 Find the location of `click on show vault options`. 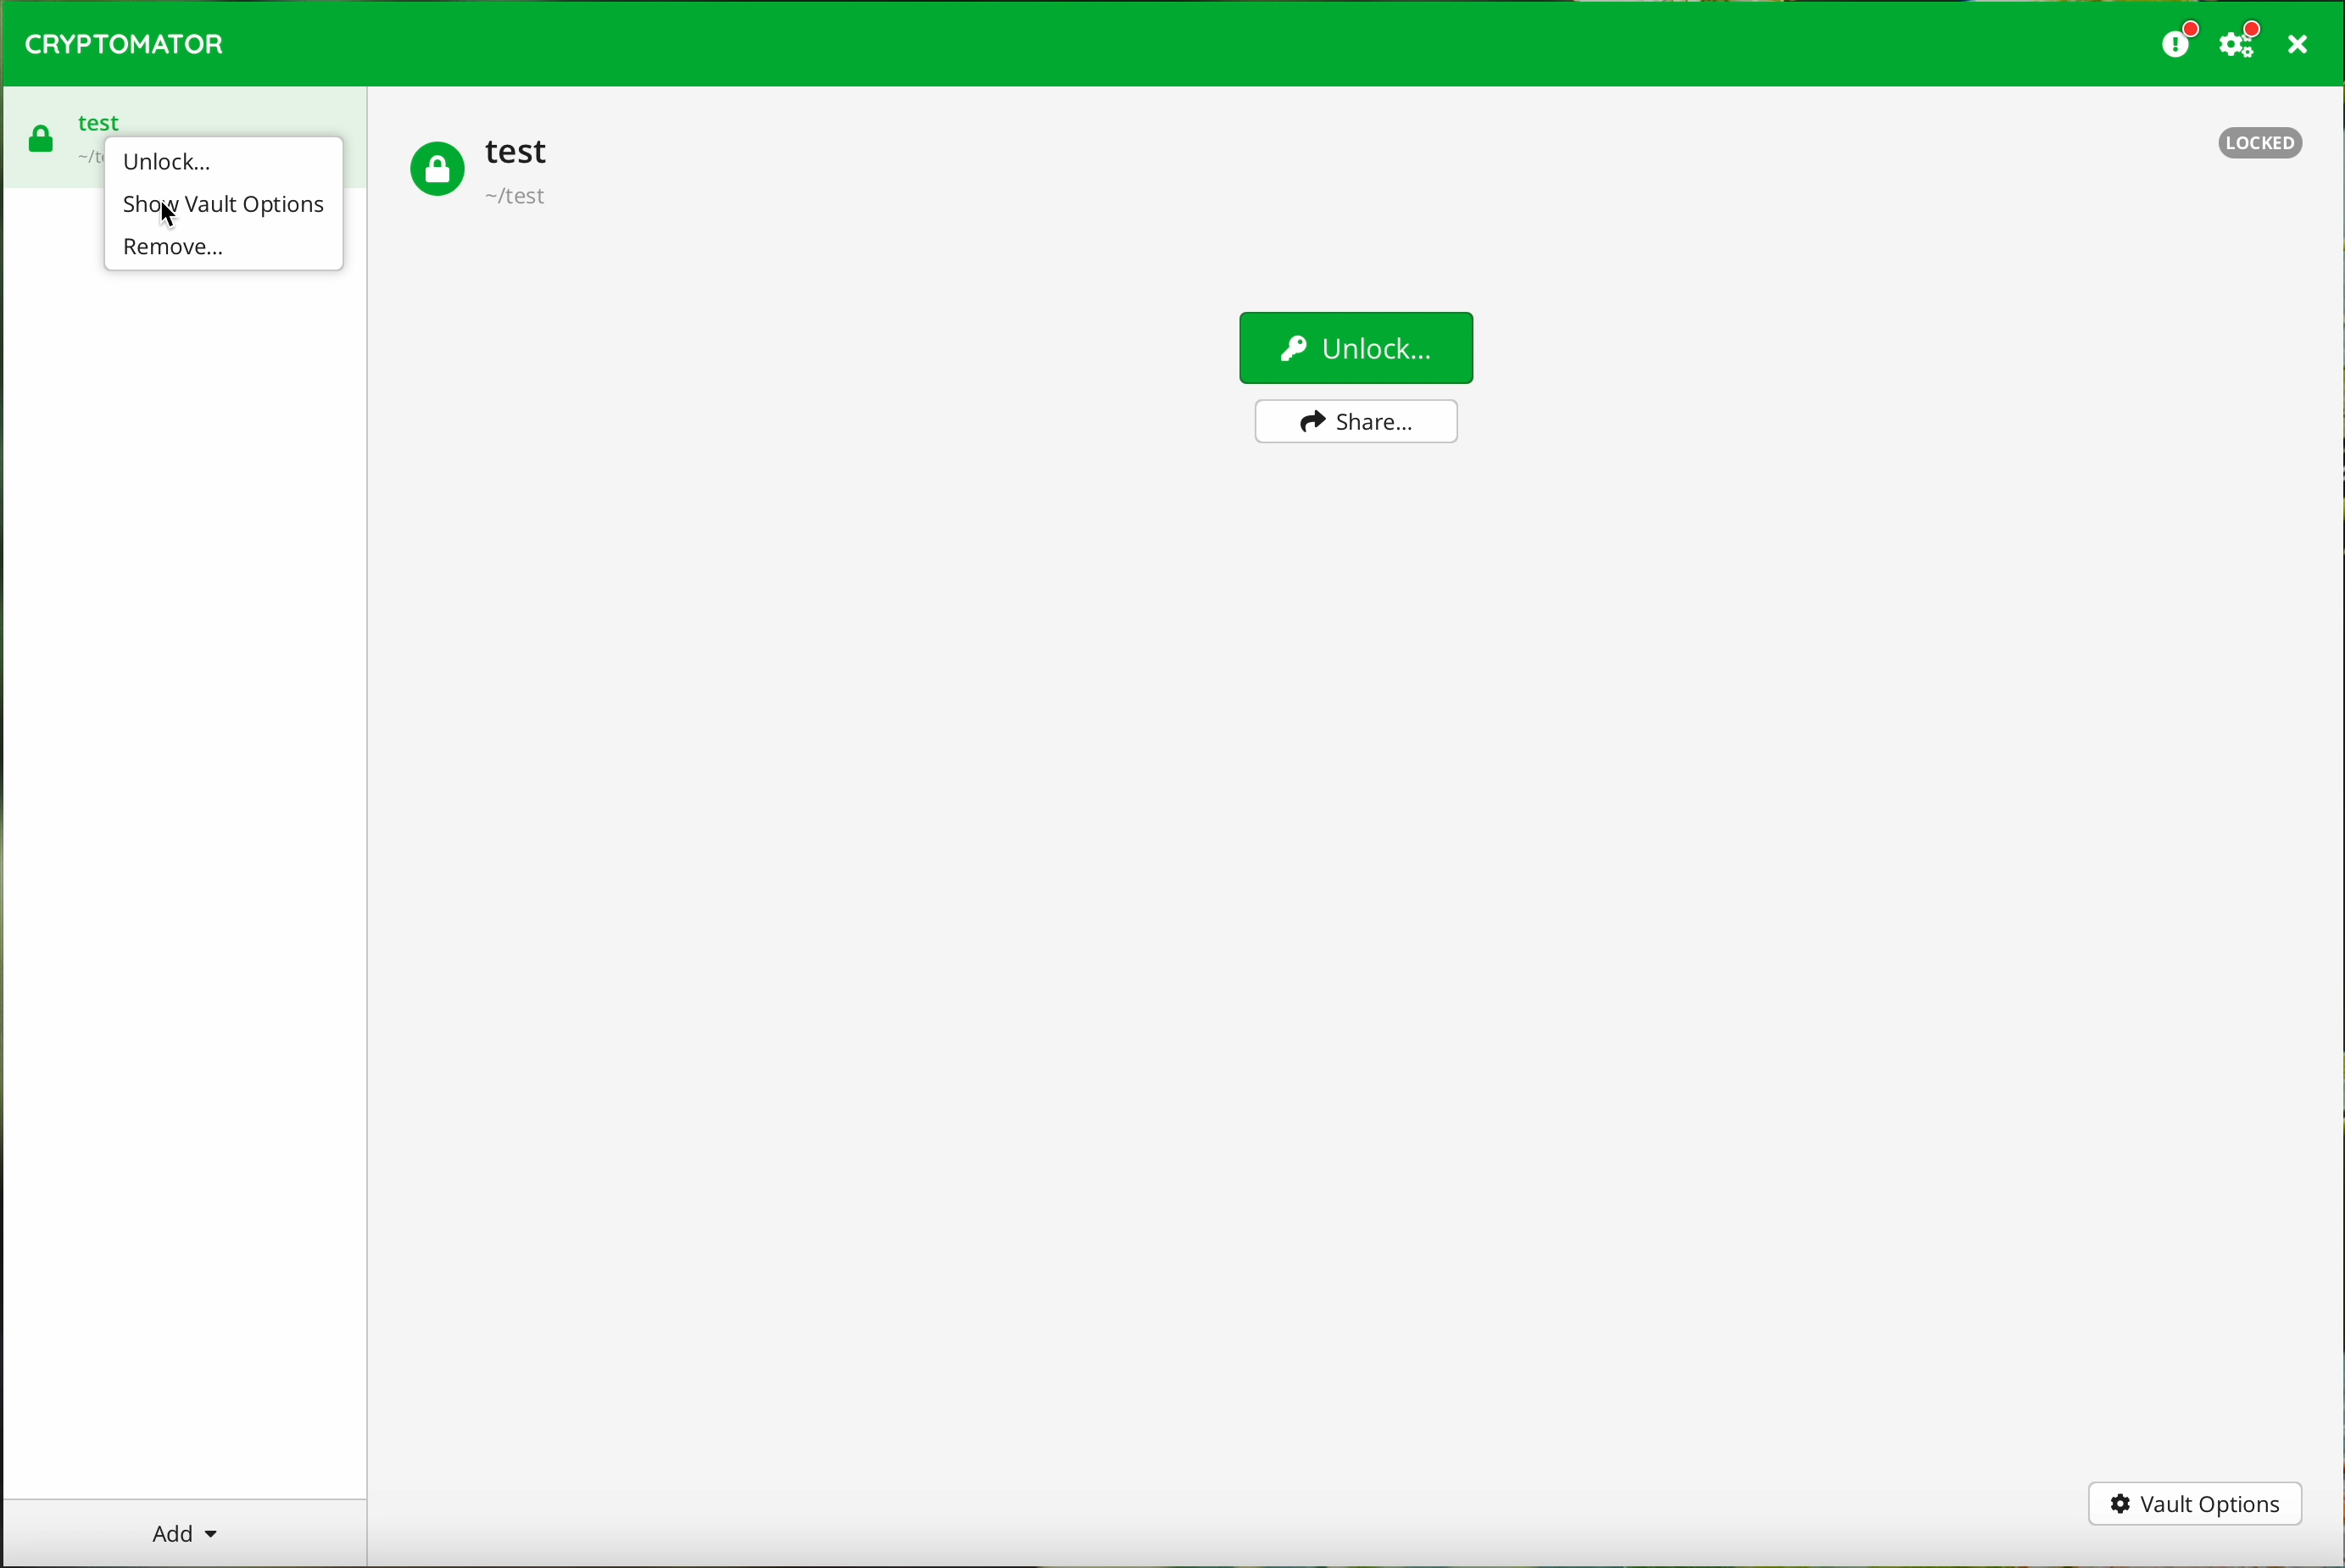

click on show vault options is located at coordinates (224, 205).